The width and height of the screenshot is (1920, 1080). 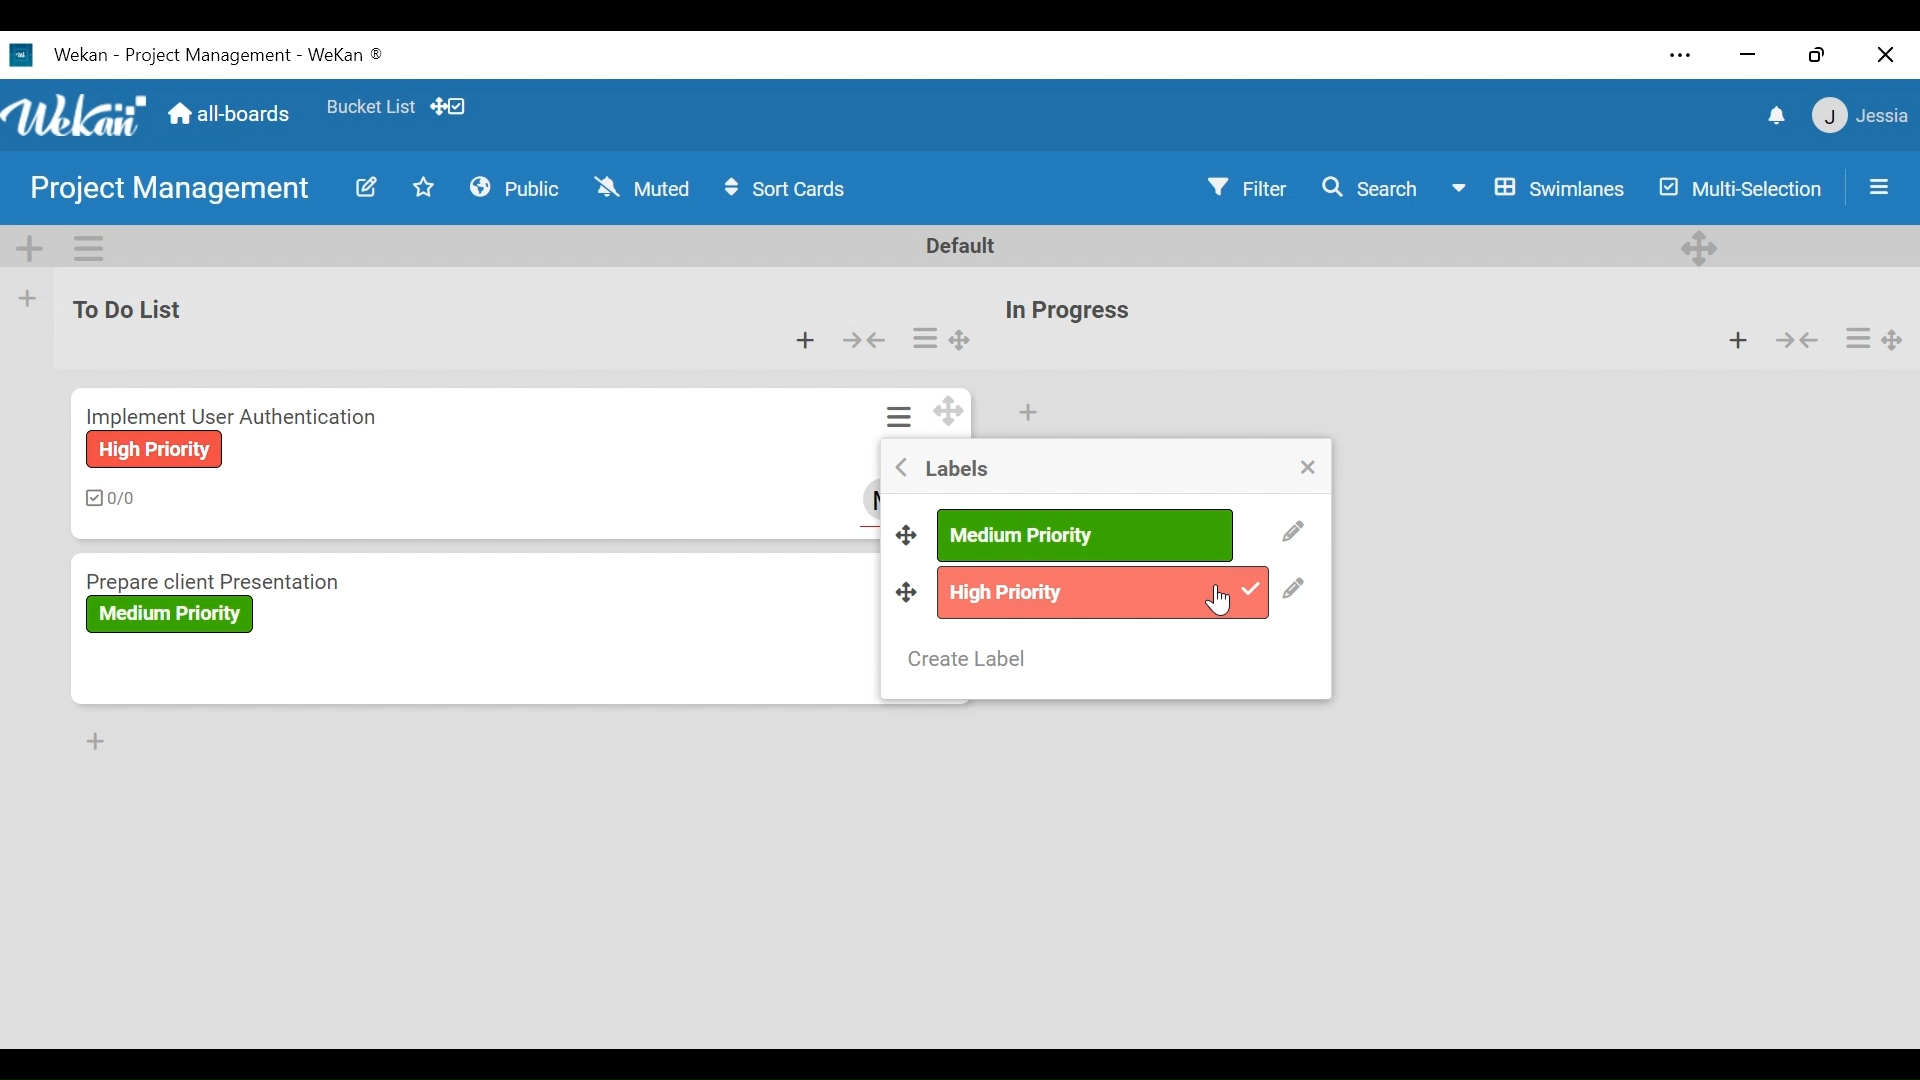 I want to click on Search, so click(x=1370, y=187).